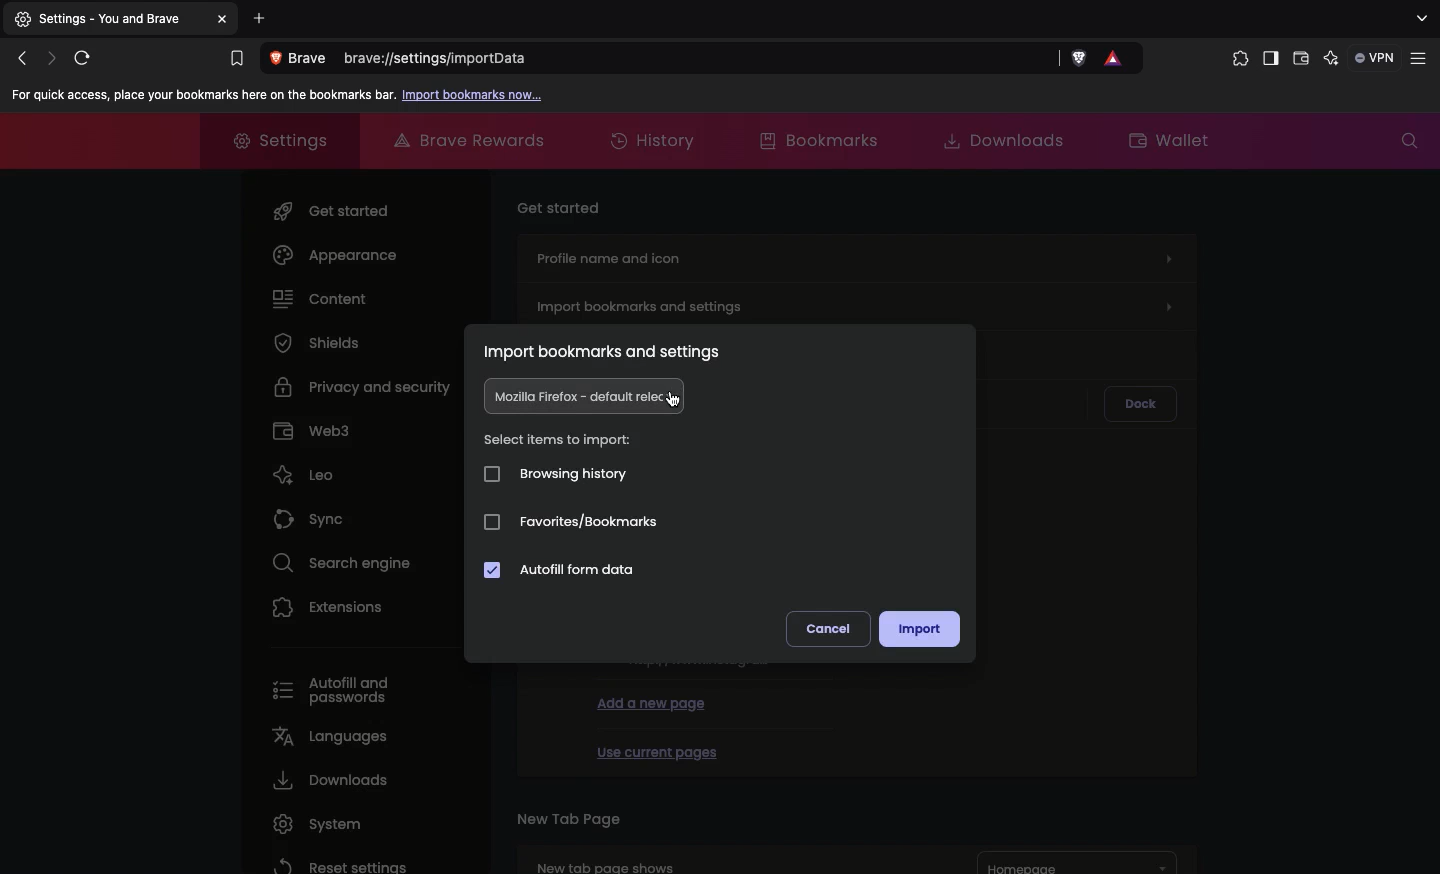  I want to click on Settings, so click(107, 20).